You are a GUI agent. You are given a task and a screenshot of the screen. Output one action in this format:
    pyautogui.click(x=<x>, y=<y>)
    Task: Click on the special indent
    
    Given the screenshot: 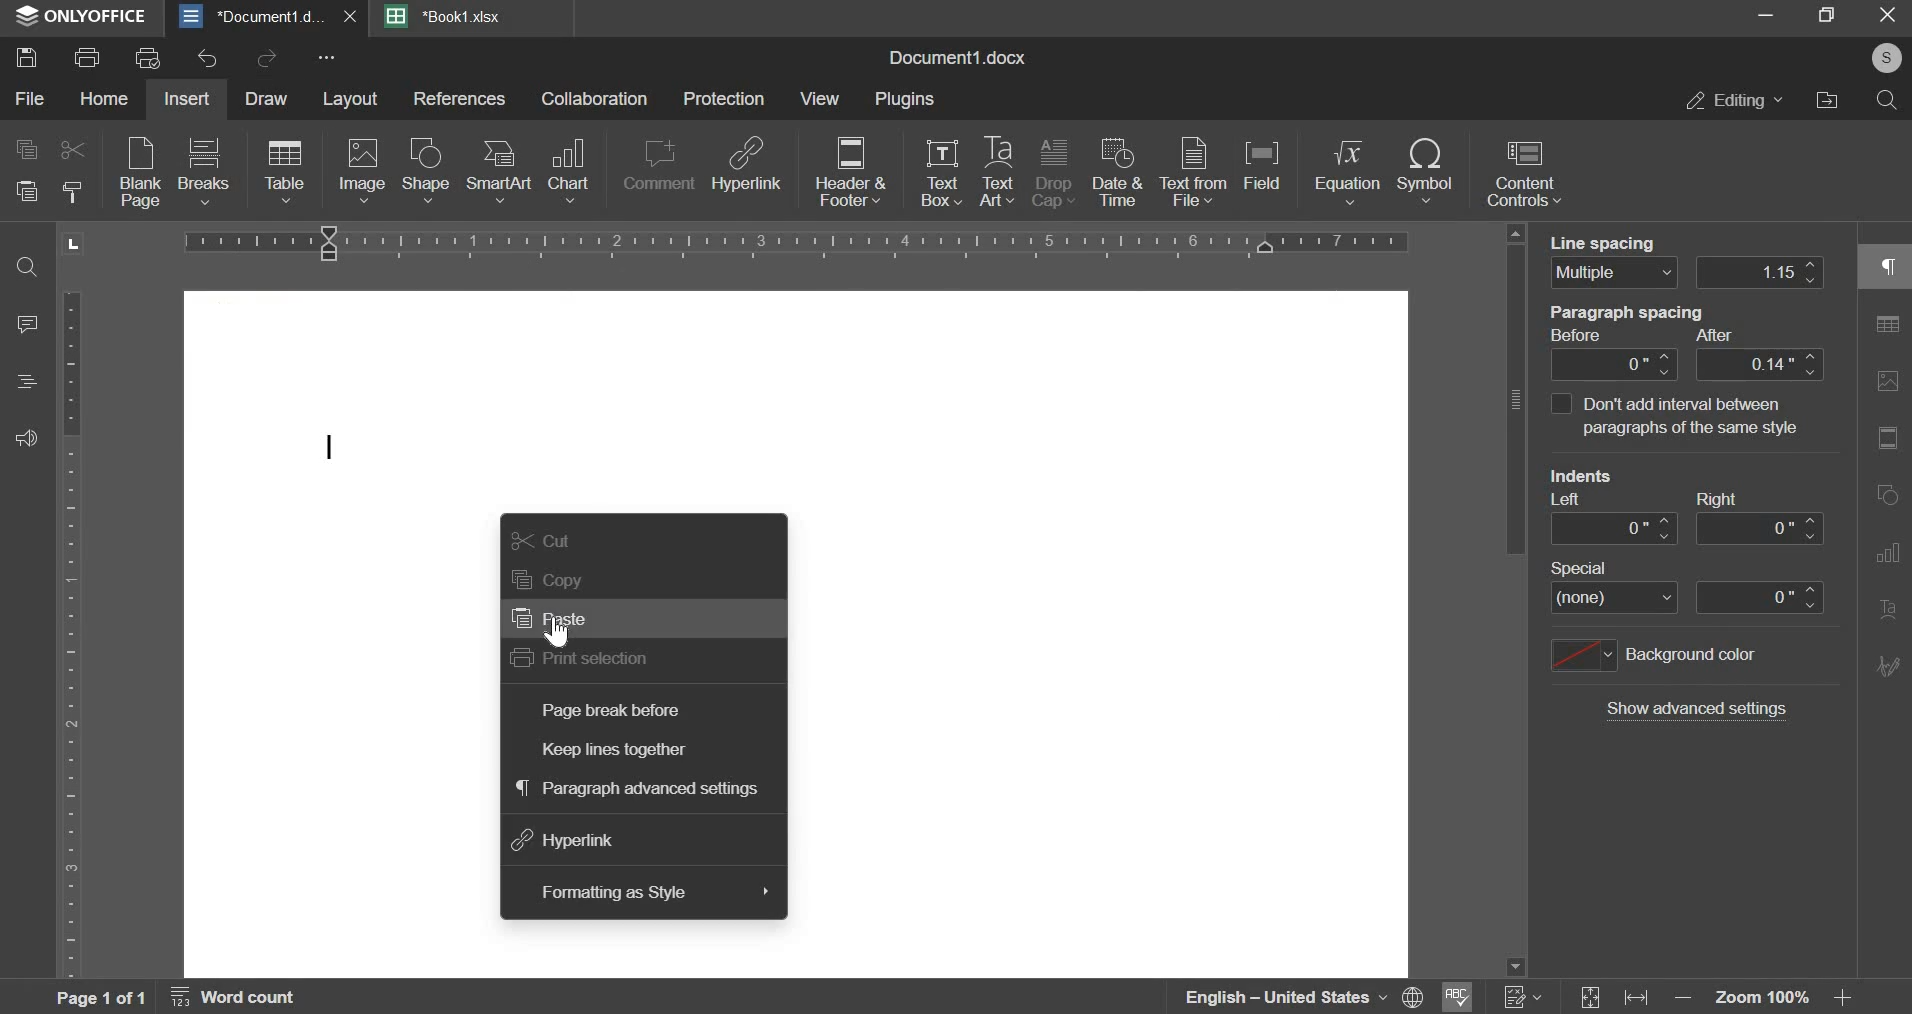 What is the action you would take?
    pyautogui.click(x=1760, y=596)
    